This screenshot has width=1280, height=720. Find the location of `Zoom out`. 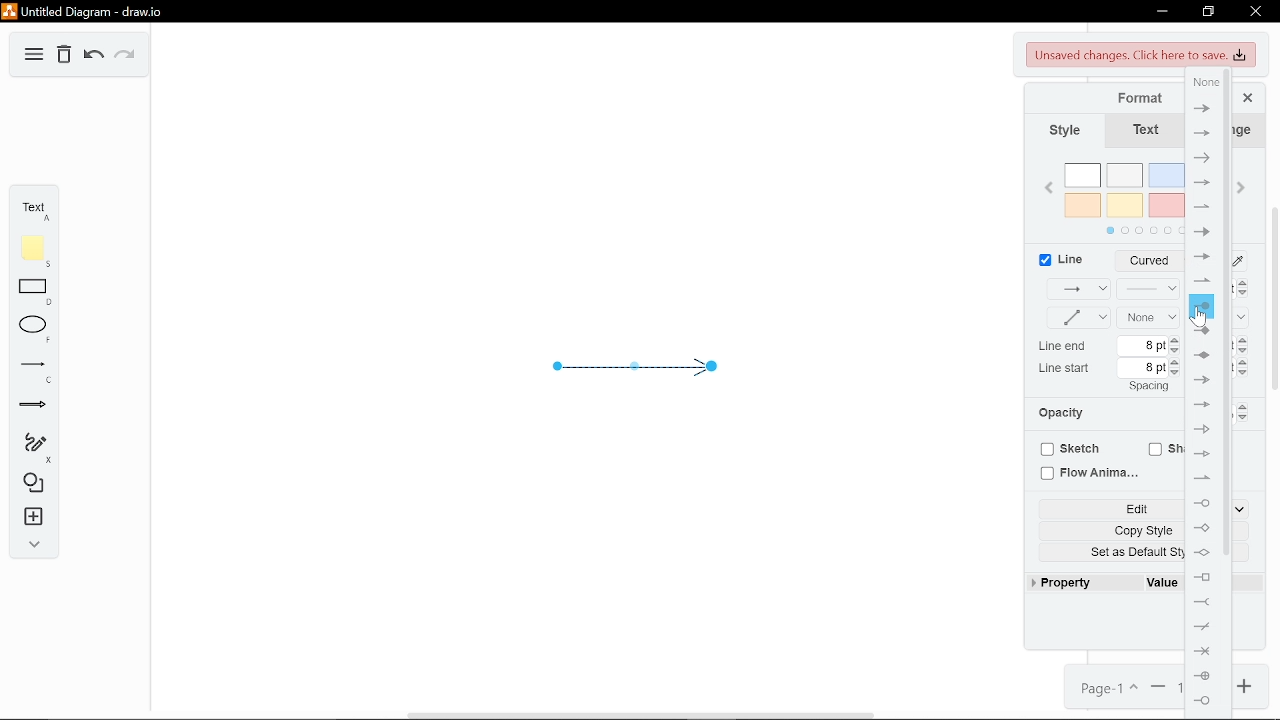

Zoom out is located at coordinates (1161, 688).